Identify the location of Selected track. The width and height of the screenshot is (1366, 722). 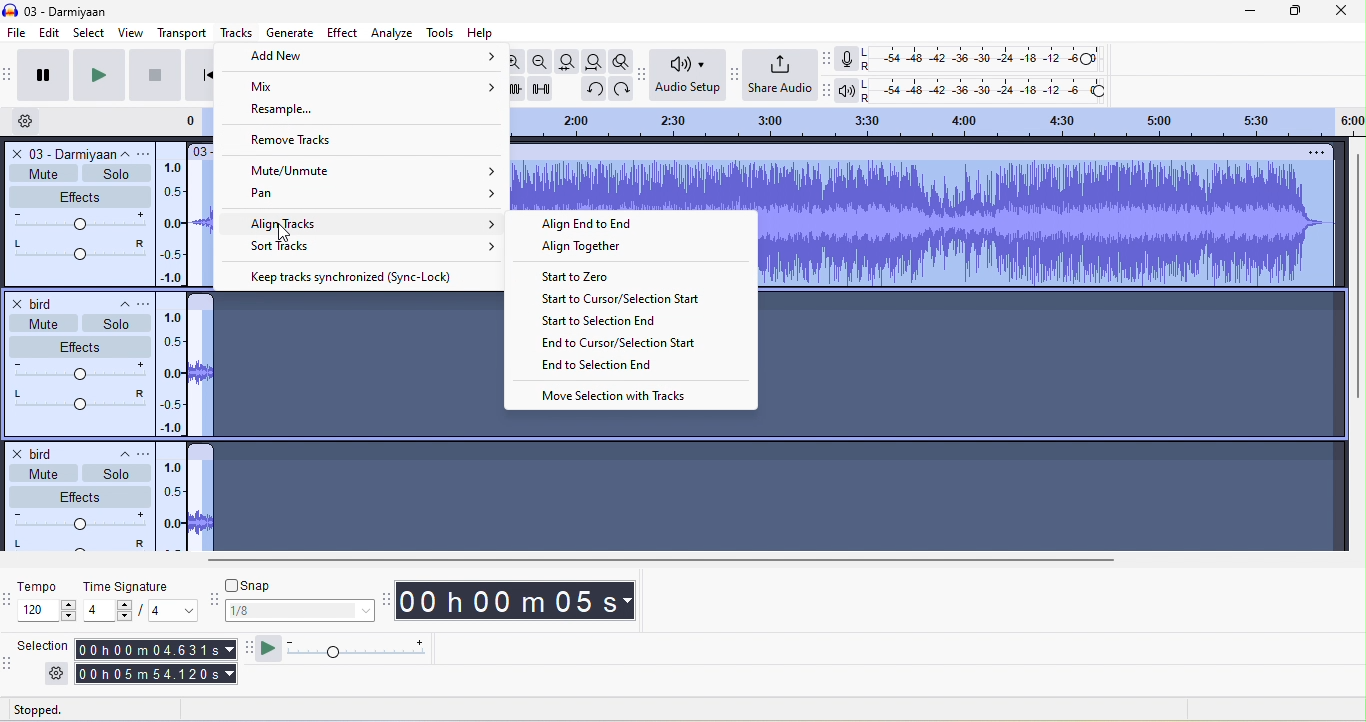
(636, 187).